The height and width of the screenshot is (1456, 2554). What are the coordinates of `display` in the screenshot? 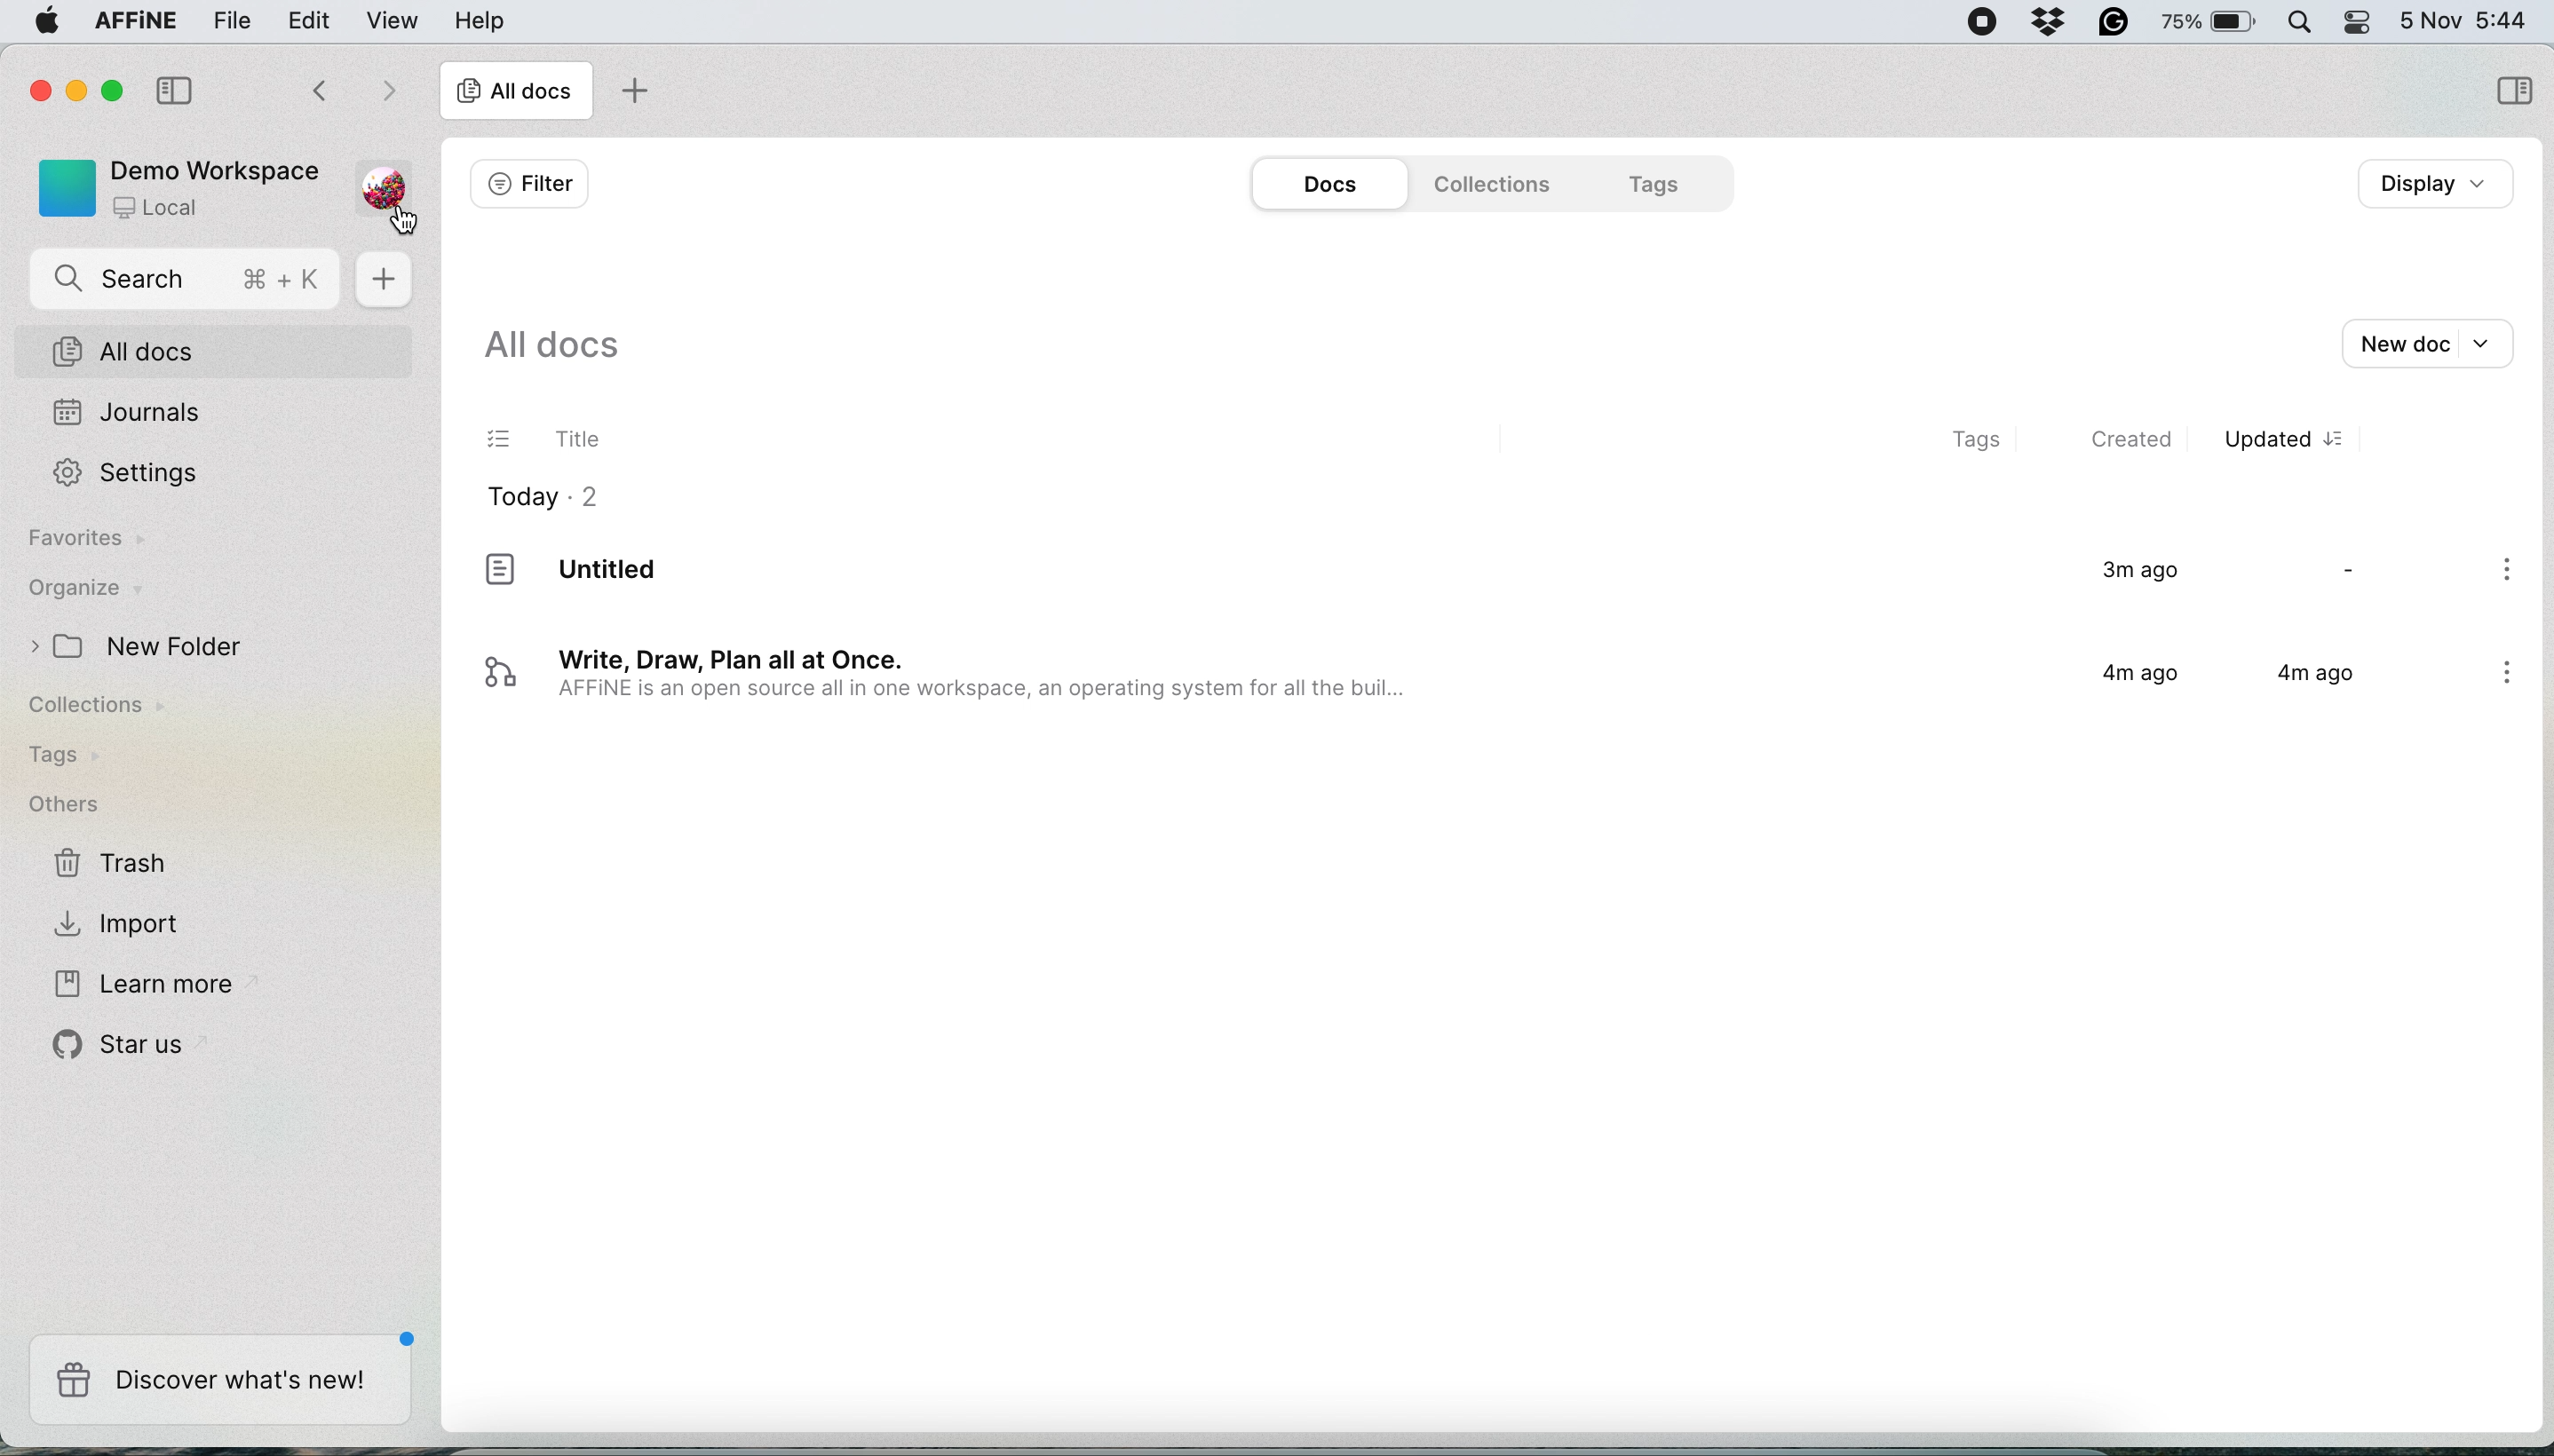 It's located at (2443, 185).